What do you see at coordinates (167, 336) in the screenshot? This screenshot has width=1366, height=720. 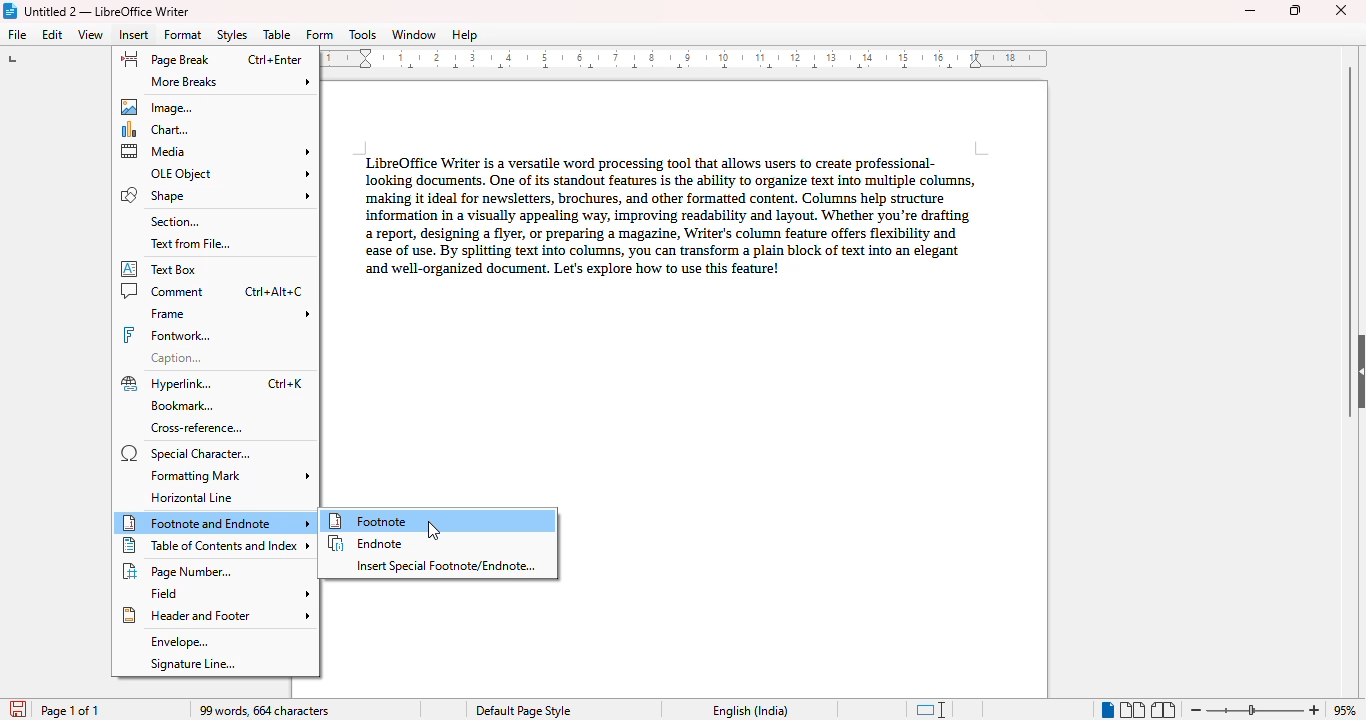 I see `fontwork` at bounding box center [167, 336].